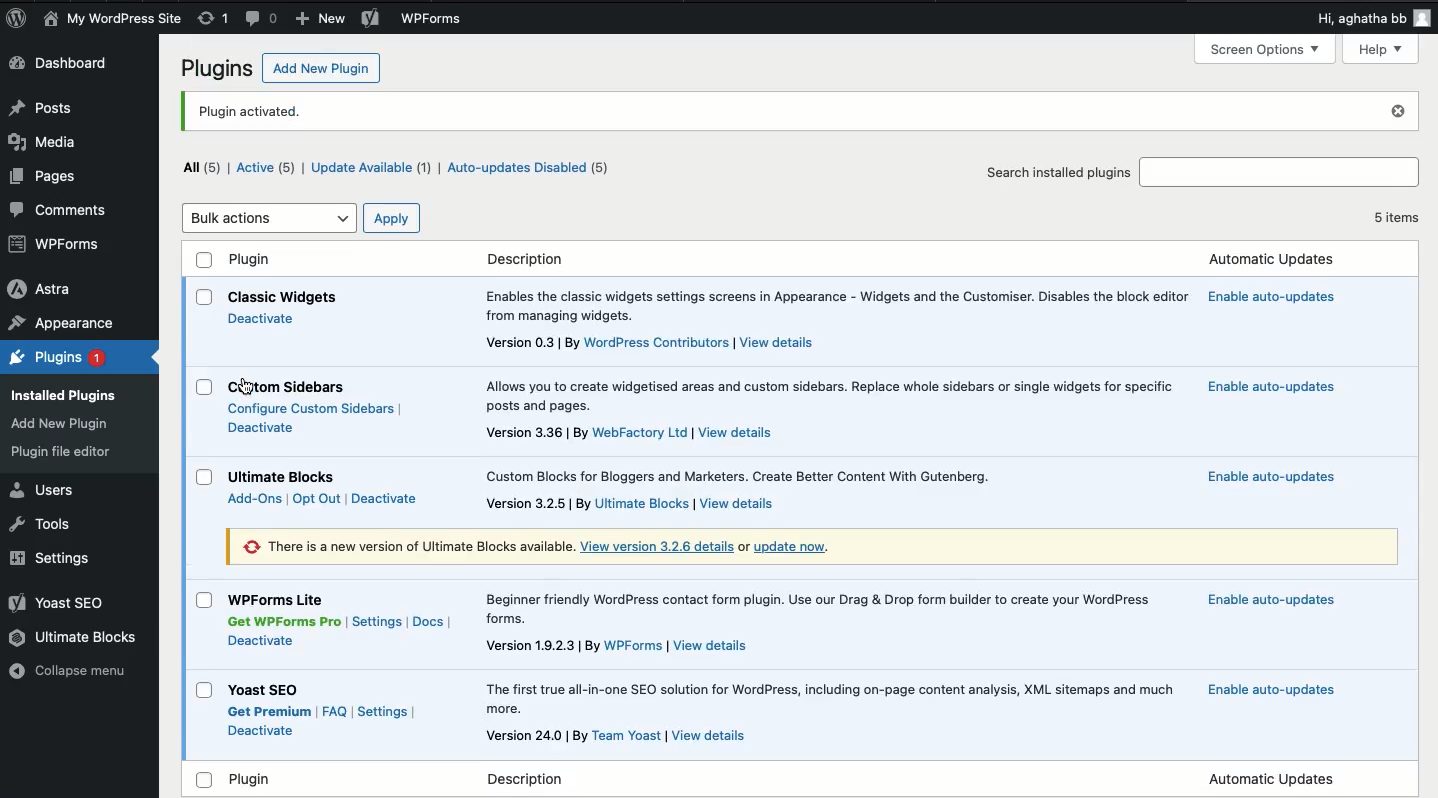 The width and height of the screenshot is (1438, 798). Describe the element at coordinates (633, 647) in the screenshot. I see `wpforms` at that location.